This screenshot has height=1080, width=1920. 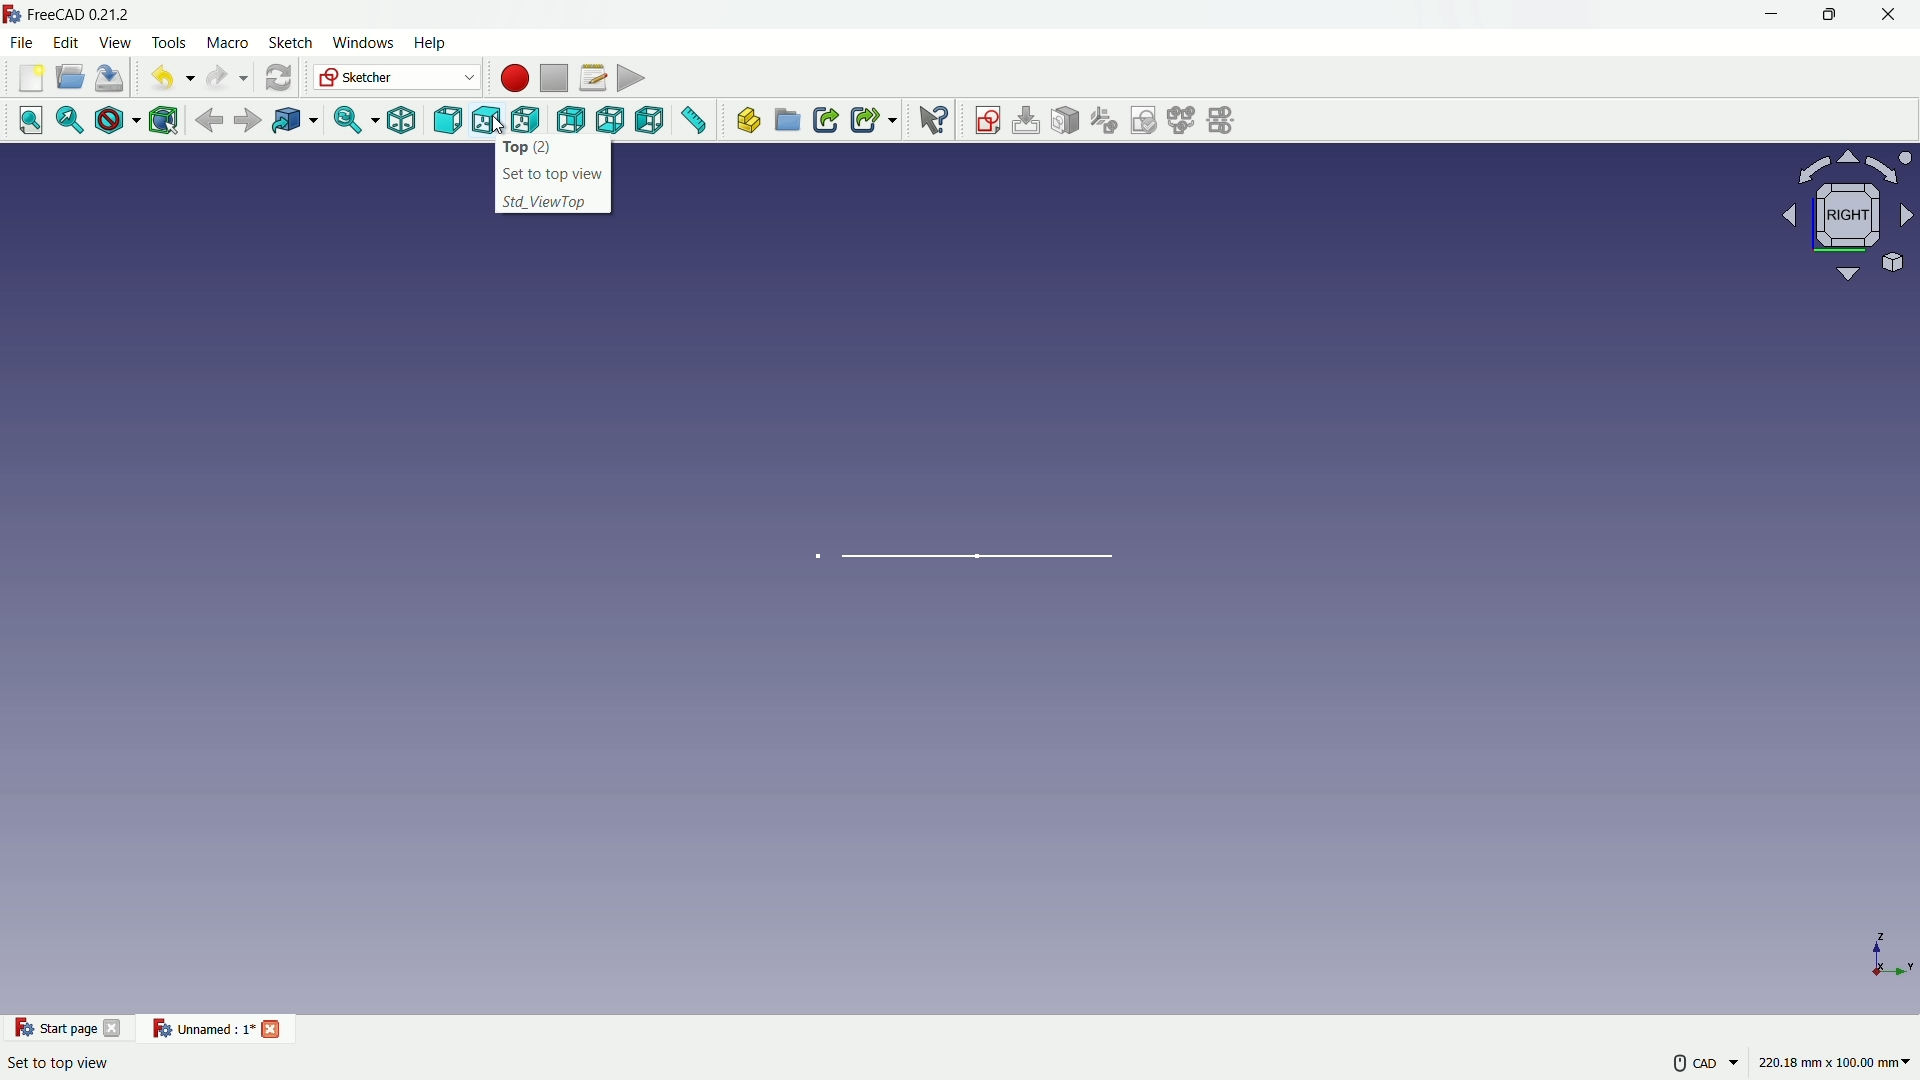 I want to click on Std_viewtop, so click(x=548, y=204).